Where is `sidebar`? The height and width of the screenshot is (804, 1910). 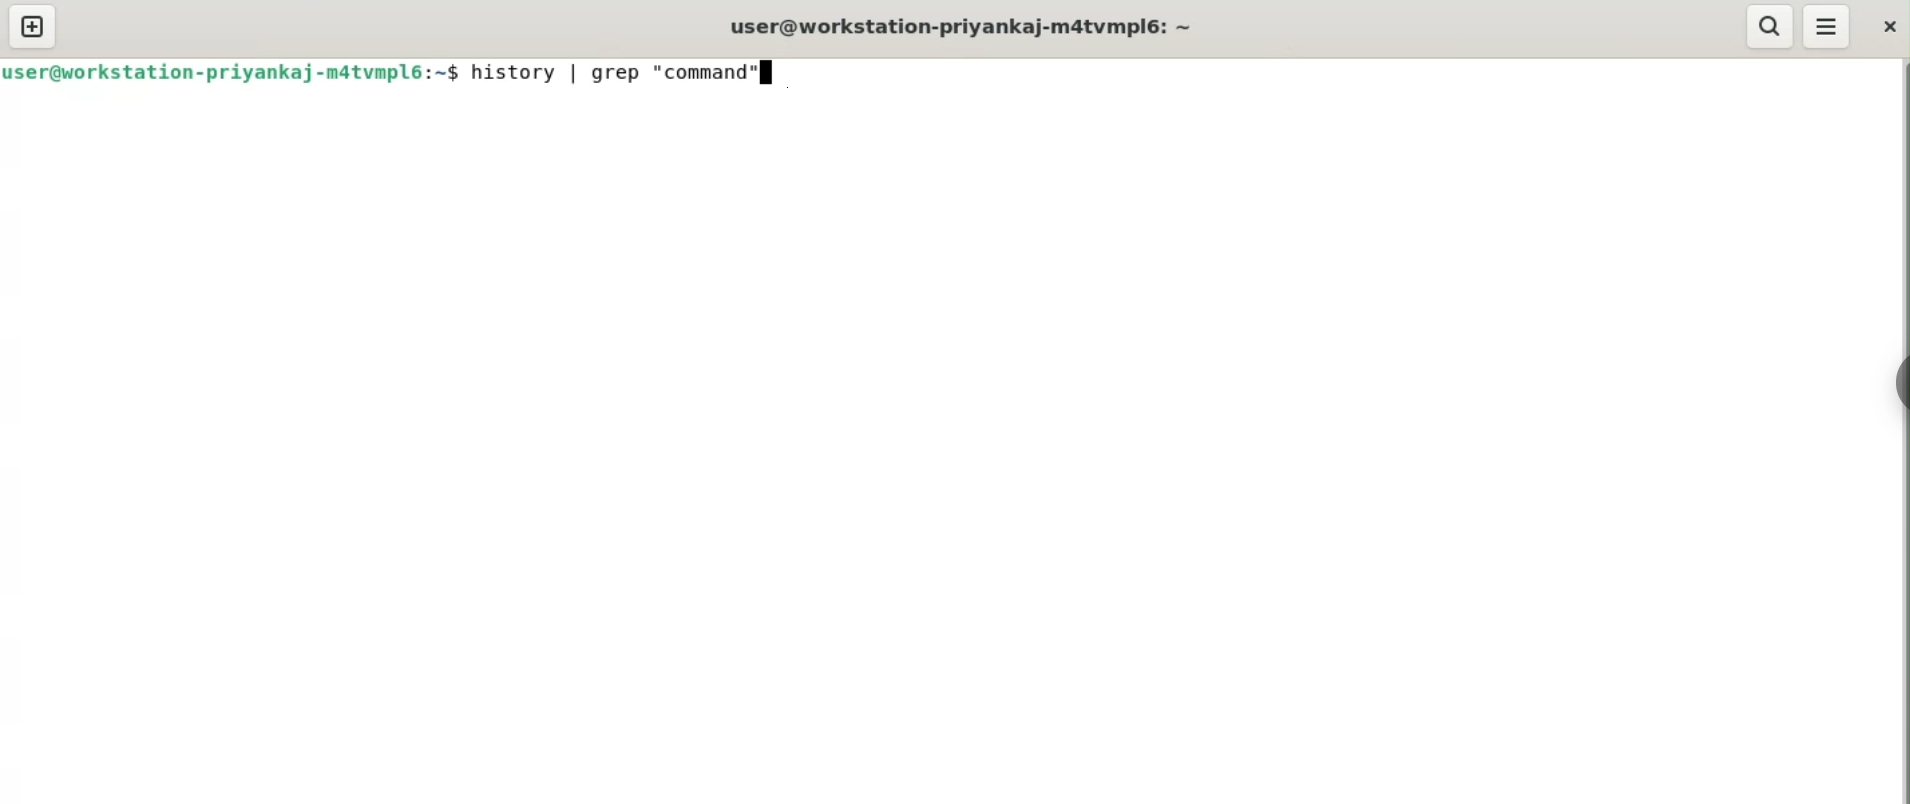 sidebar is located at coordinates (1898, 384).